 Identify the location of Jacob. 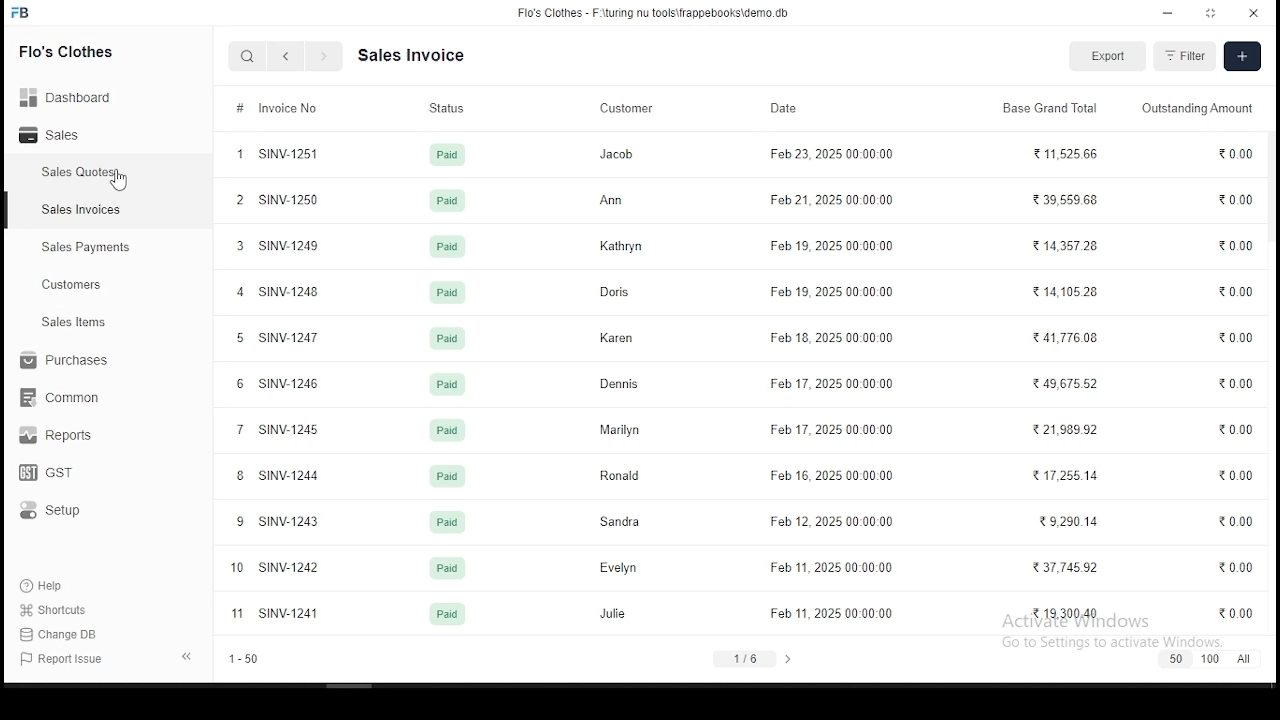
(619, 153).